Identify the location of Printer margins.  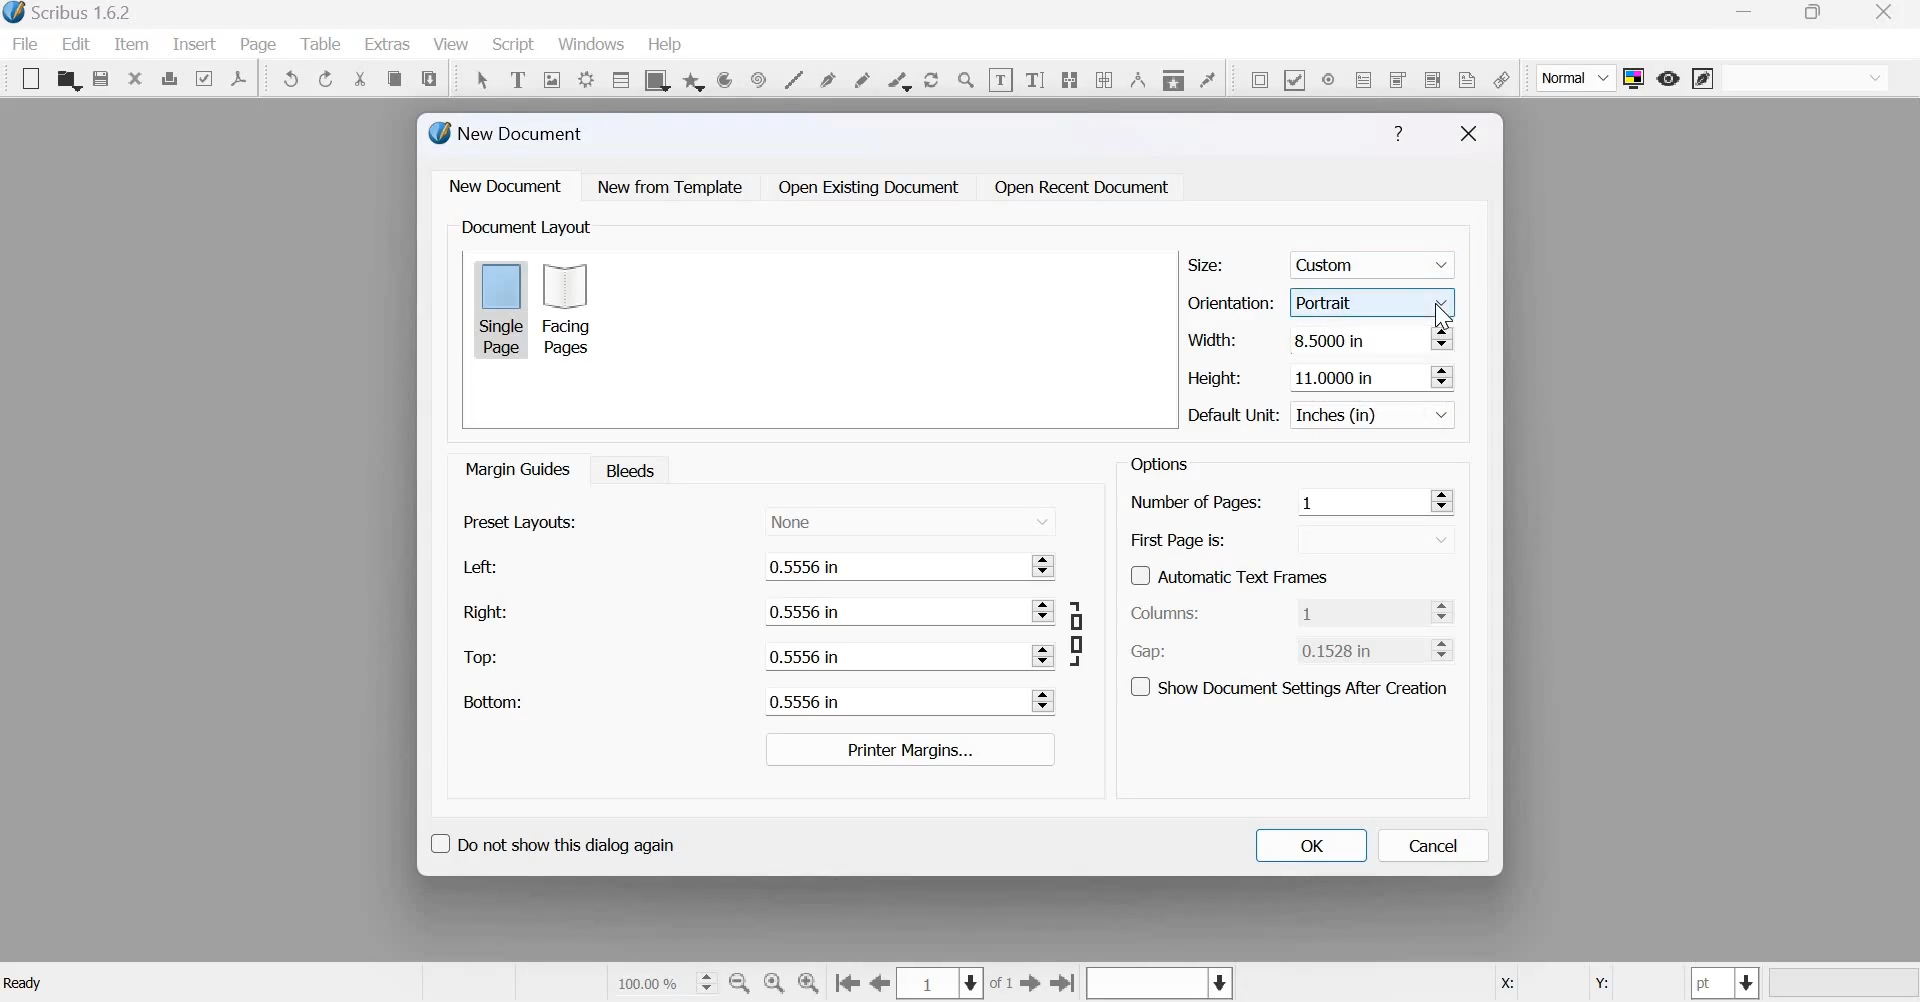
(908, 749).